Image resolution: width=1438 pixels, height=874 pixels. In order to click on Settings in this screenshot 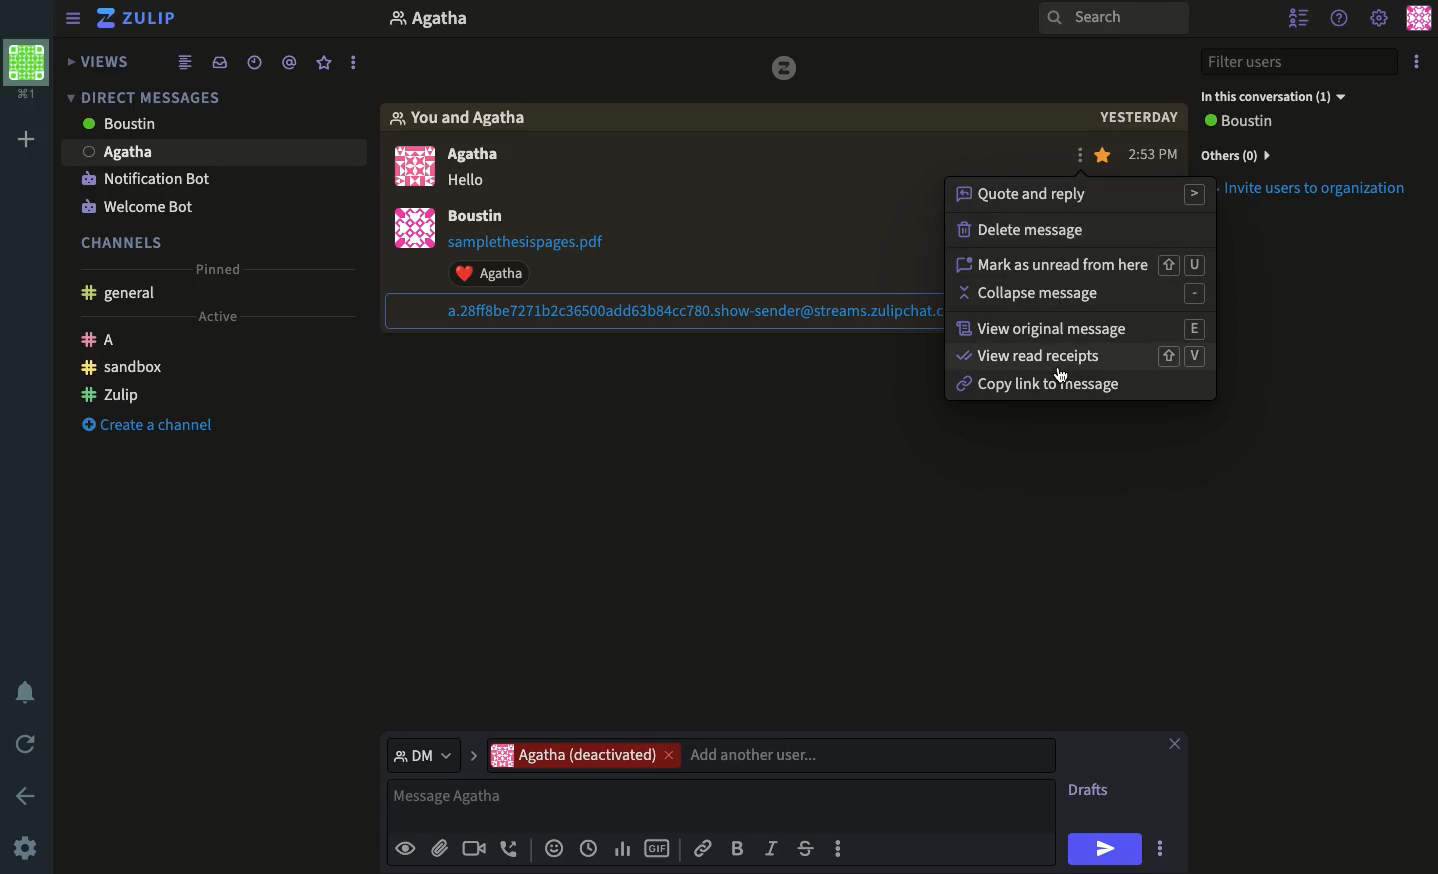, I will do `click(25, 850)`.